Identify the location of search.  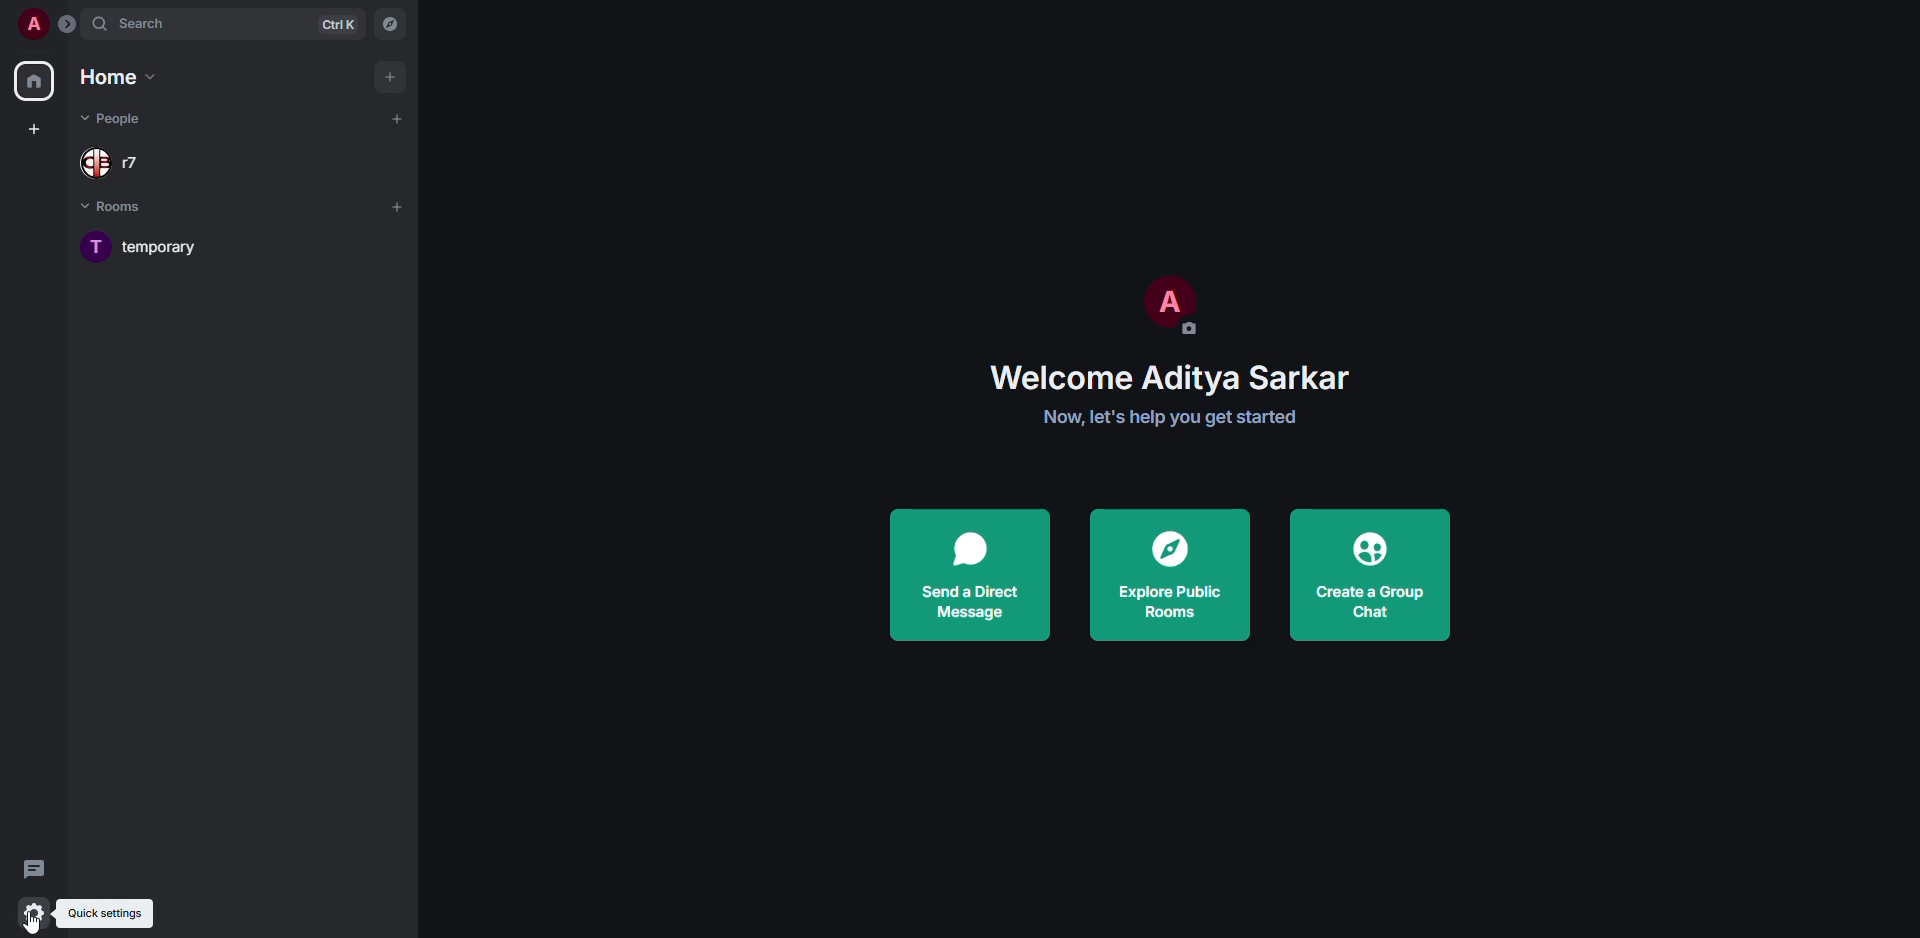
(138, 23).